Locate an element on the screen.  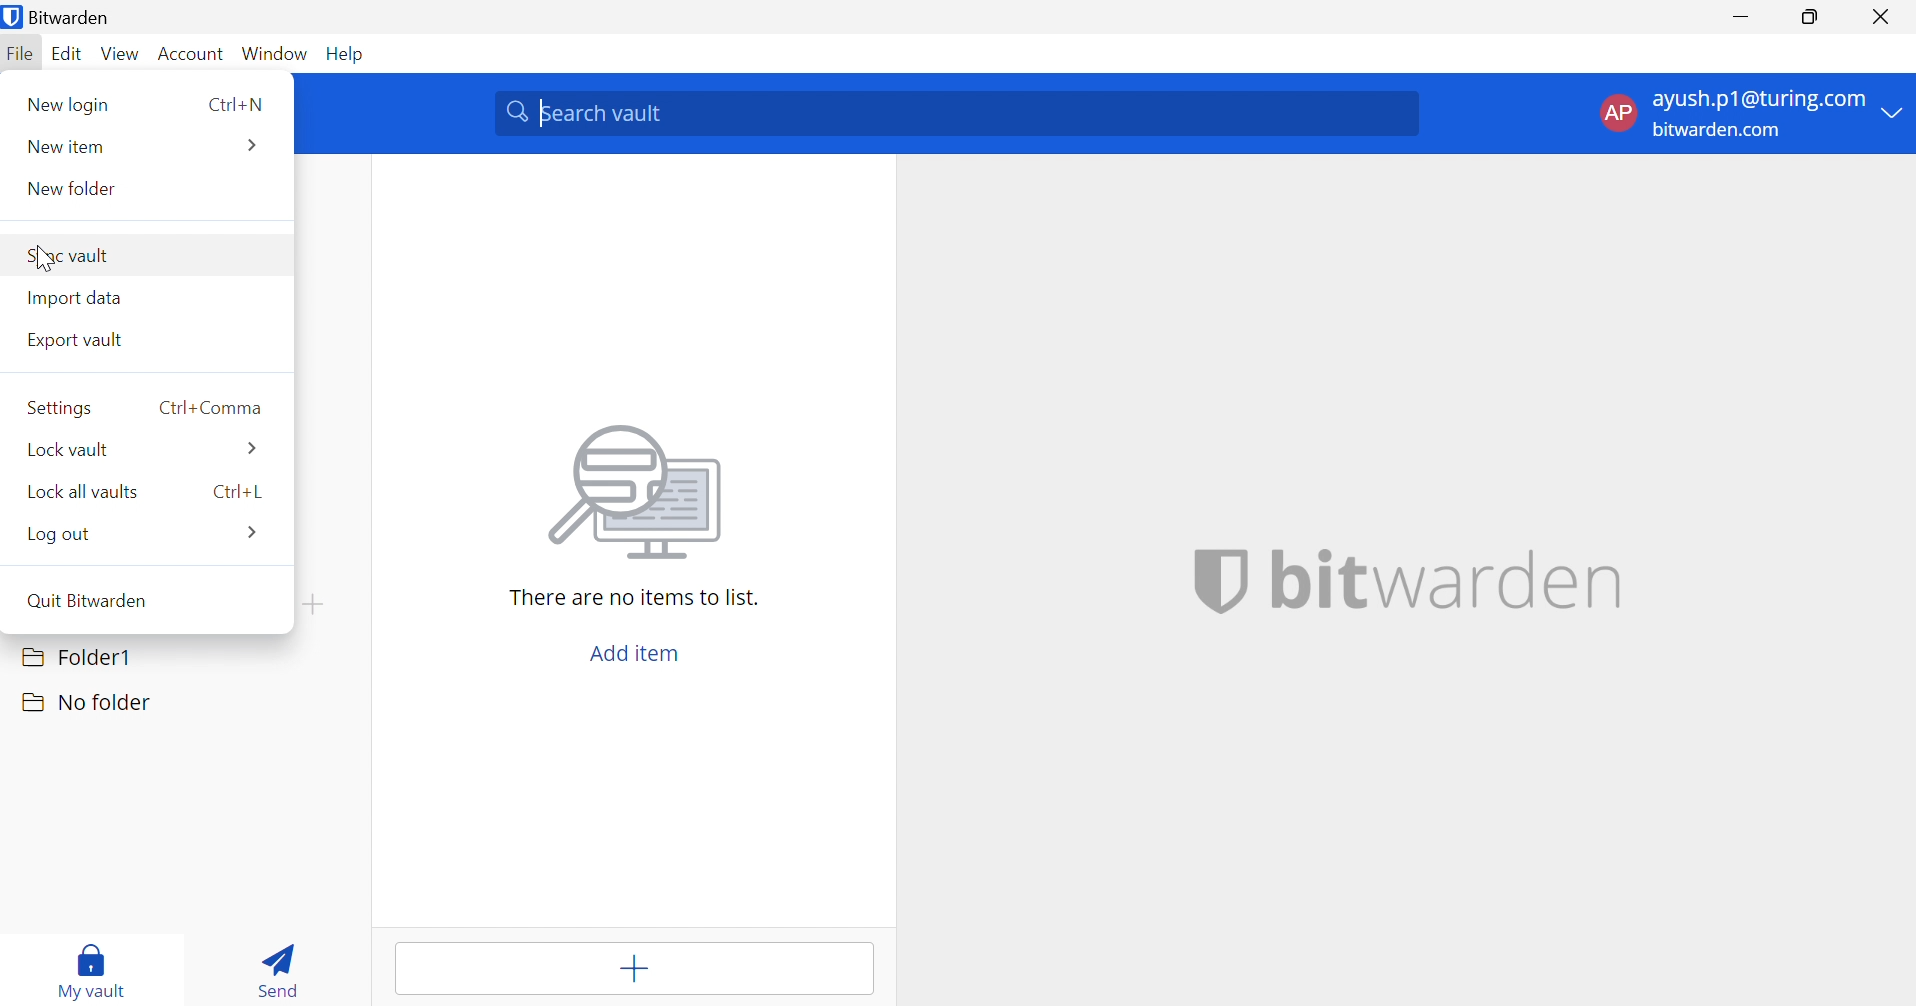
New item is located at coordinates (67, 149).